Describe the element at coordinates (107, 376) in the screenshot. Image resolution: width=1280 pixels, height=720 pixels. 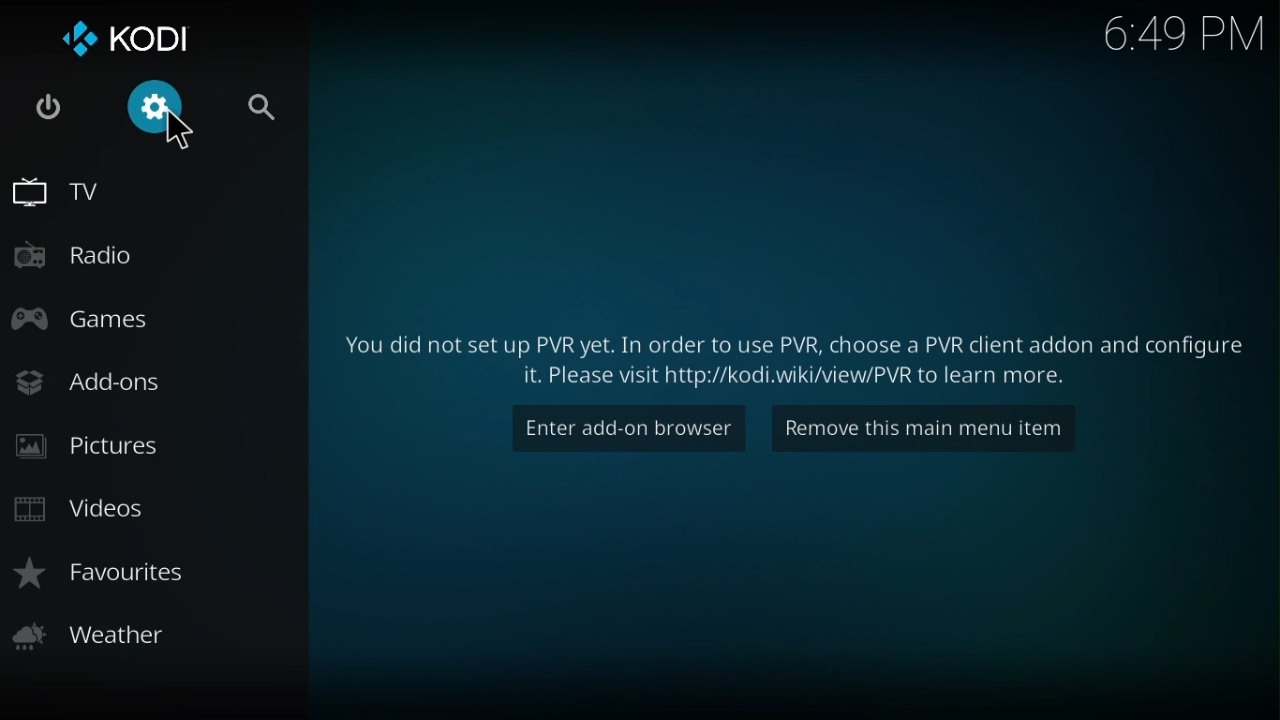
I see `Add-ons` at that location.